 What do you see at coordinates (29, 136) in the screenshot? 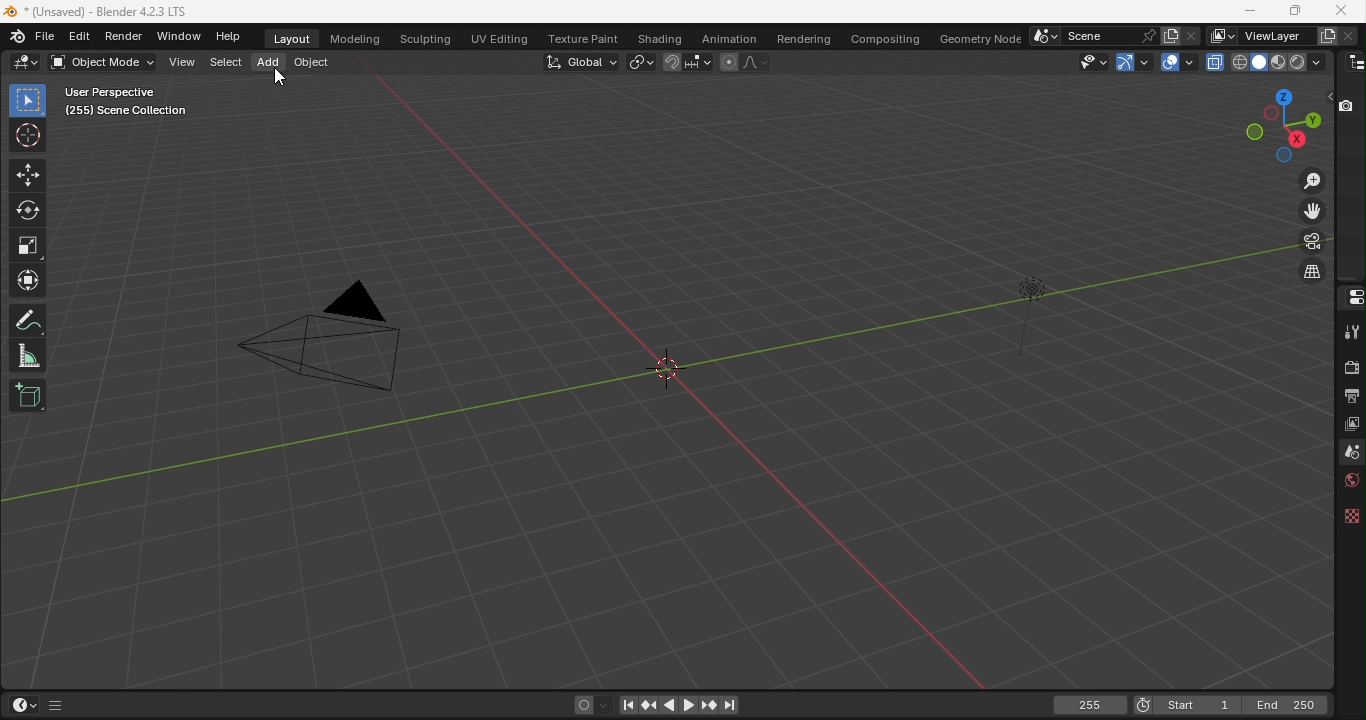
I see `Cursor` at bounding box center [29, 136].